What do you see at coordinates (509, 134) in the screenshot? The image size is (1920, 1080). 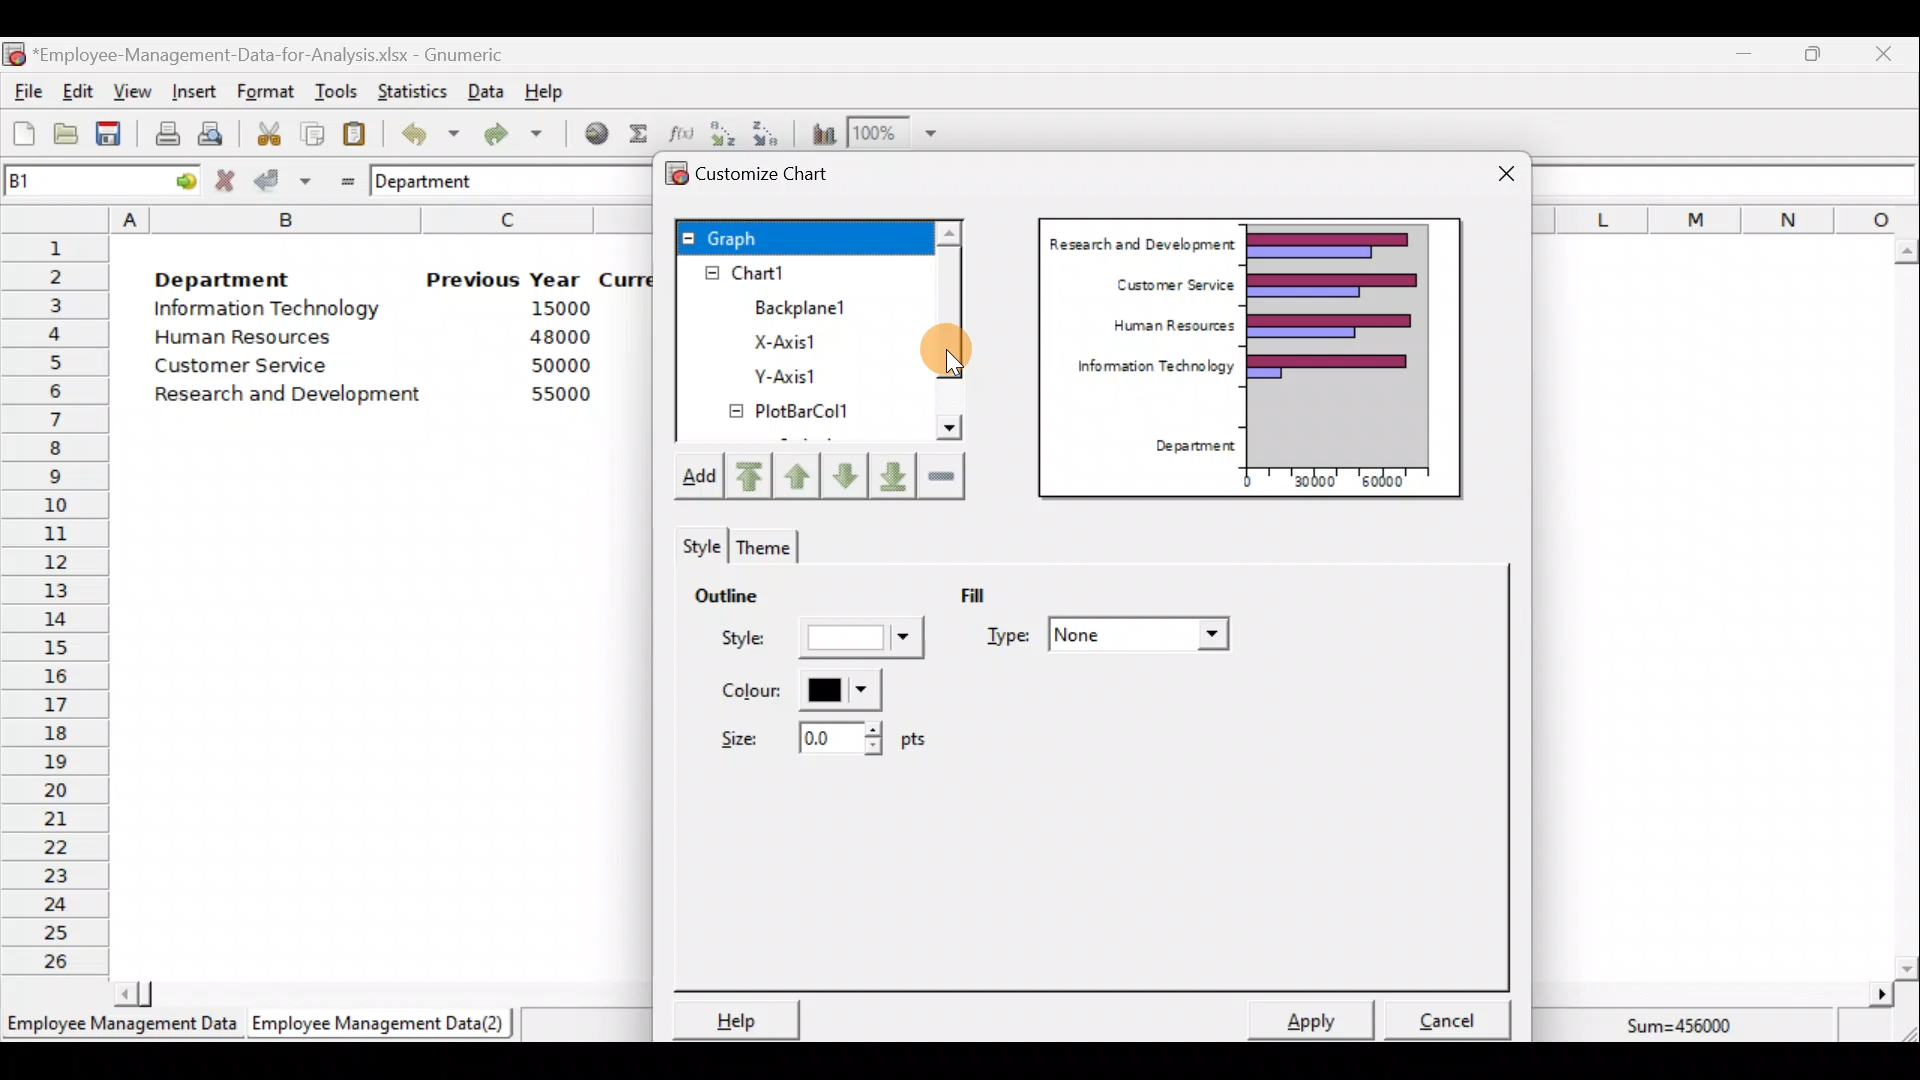 I see `Redo undone action` at bounding box center [509, 134].